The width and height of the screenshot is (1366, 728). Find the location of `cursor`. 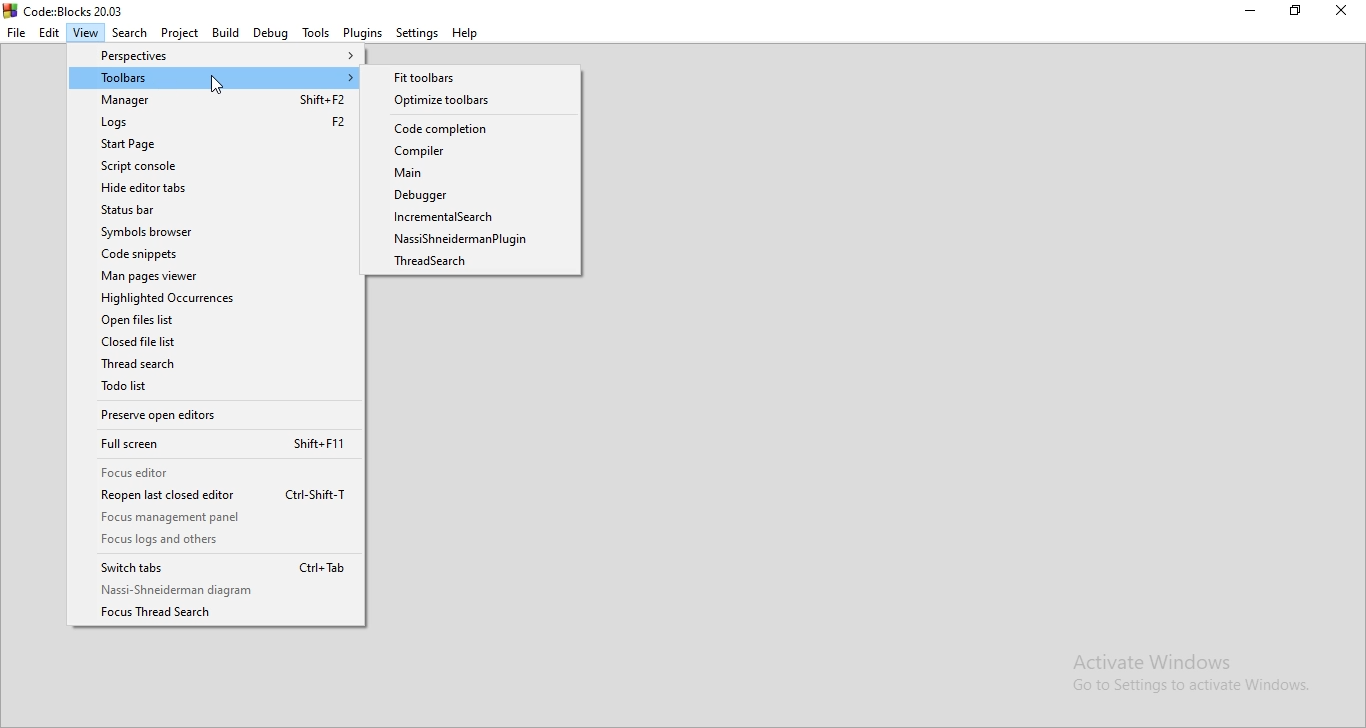

cursor is located at coordinates (217, 84).